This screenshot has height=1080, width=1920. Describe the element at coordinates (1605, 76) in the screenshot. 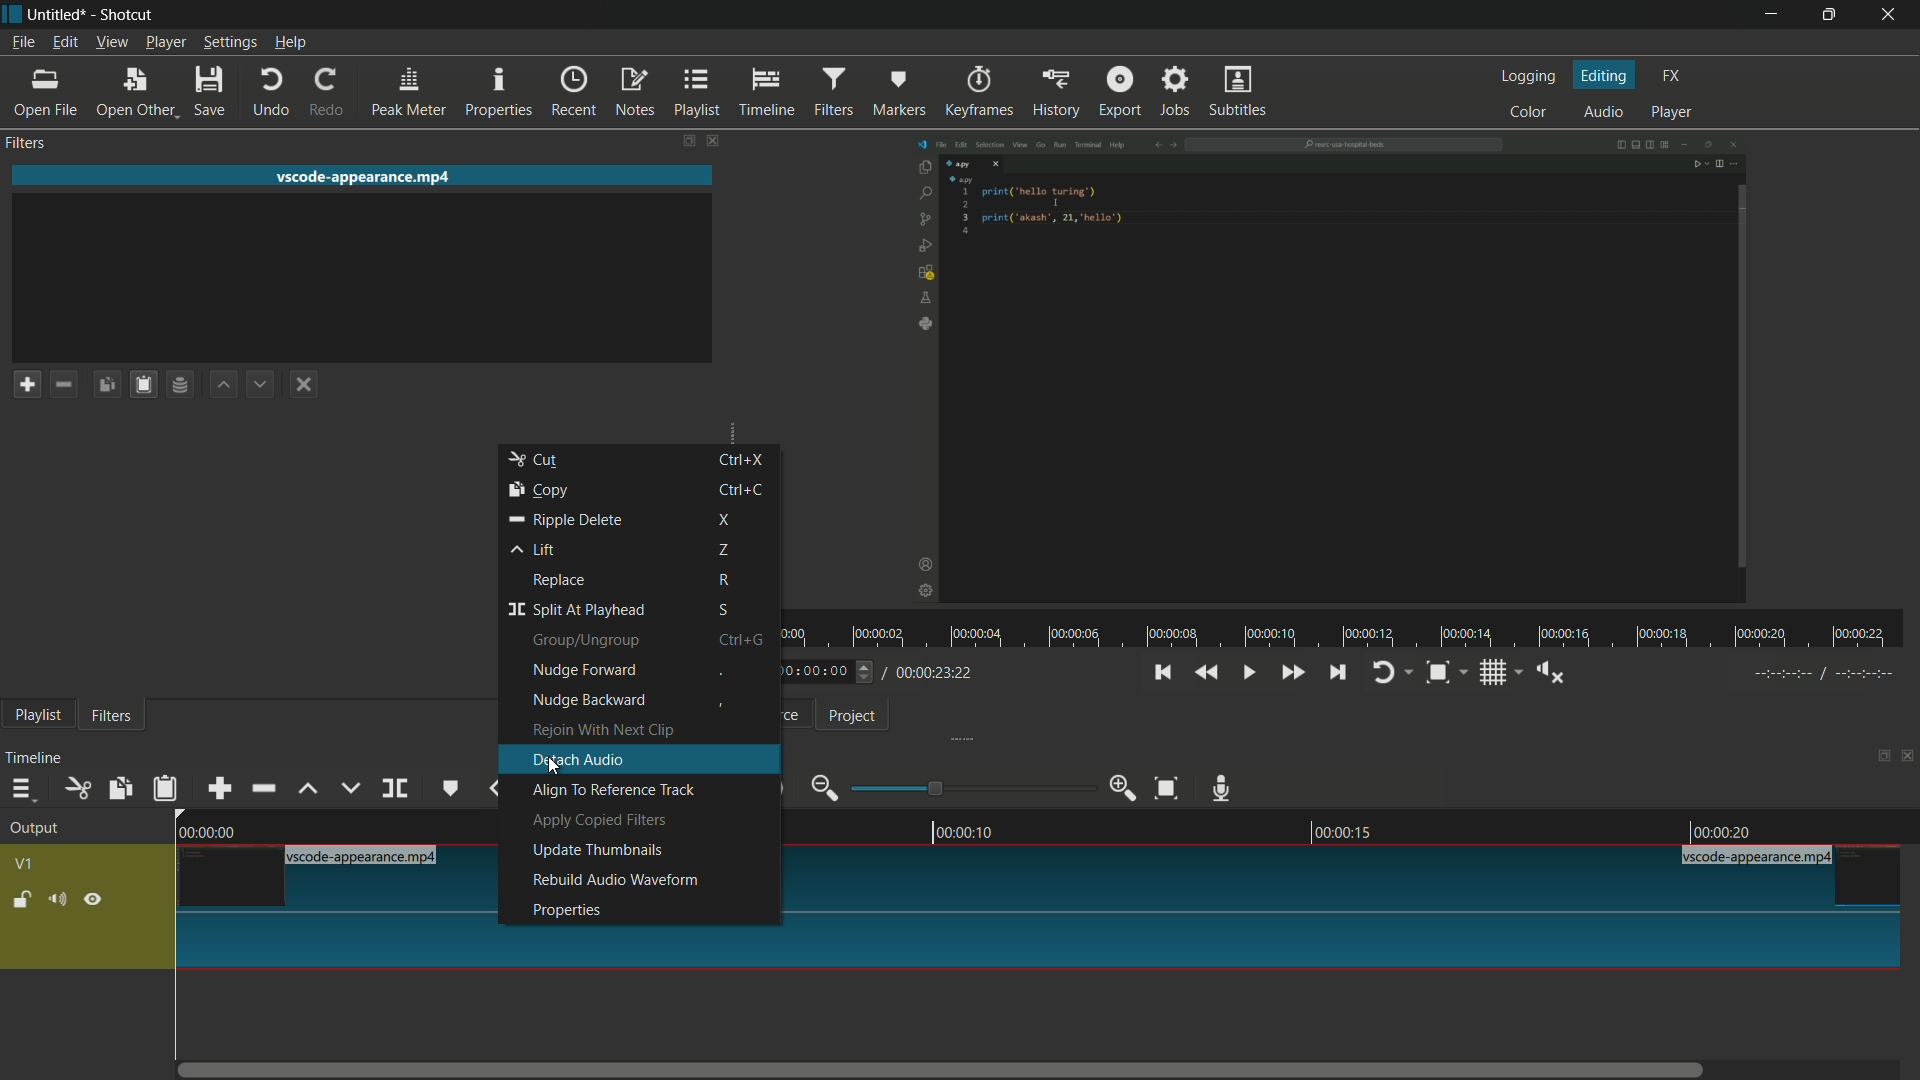

I see `editing` at that location.